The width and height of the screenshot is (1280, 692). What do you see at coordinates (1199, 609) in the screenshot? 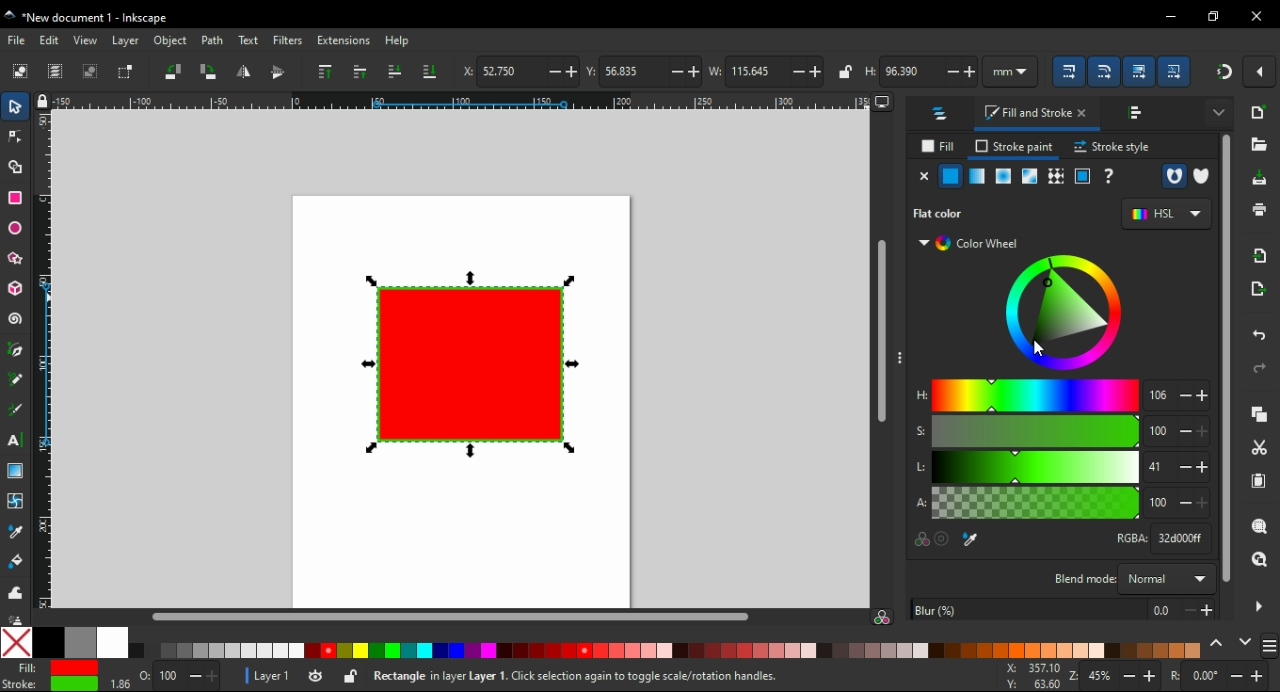
I see `increase/decrease` at bounding box center [1199, 609].